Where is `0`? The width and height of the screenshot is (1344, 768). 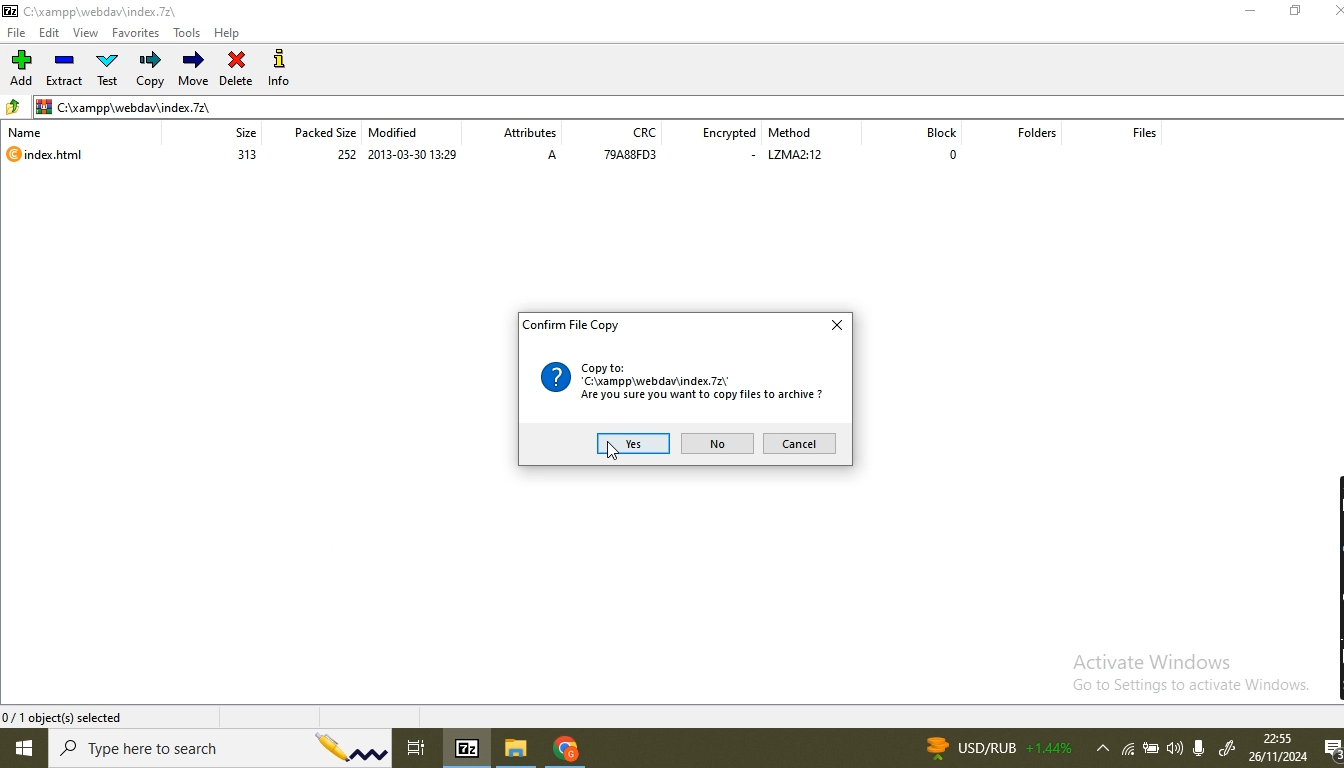 0 is located at coordinates (950, 157).